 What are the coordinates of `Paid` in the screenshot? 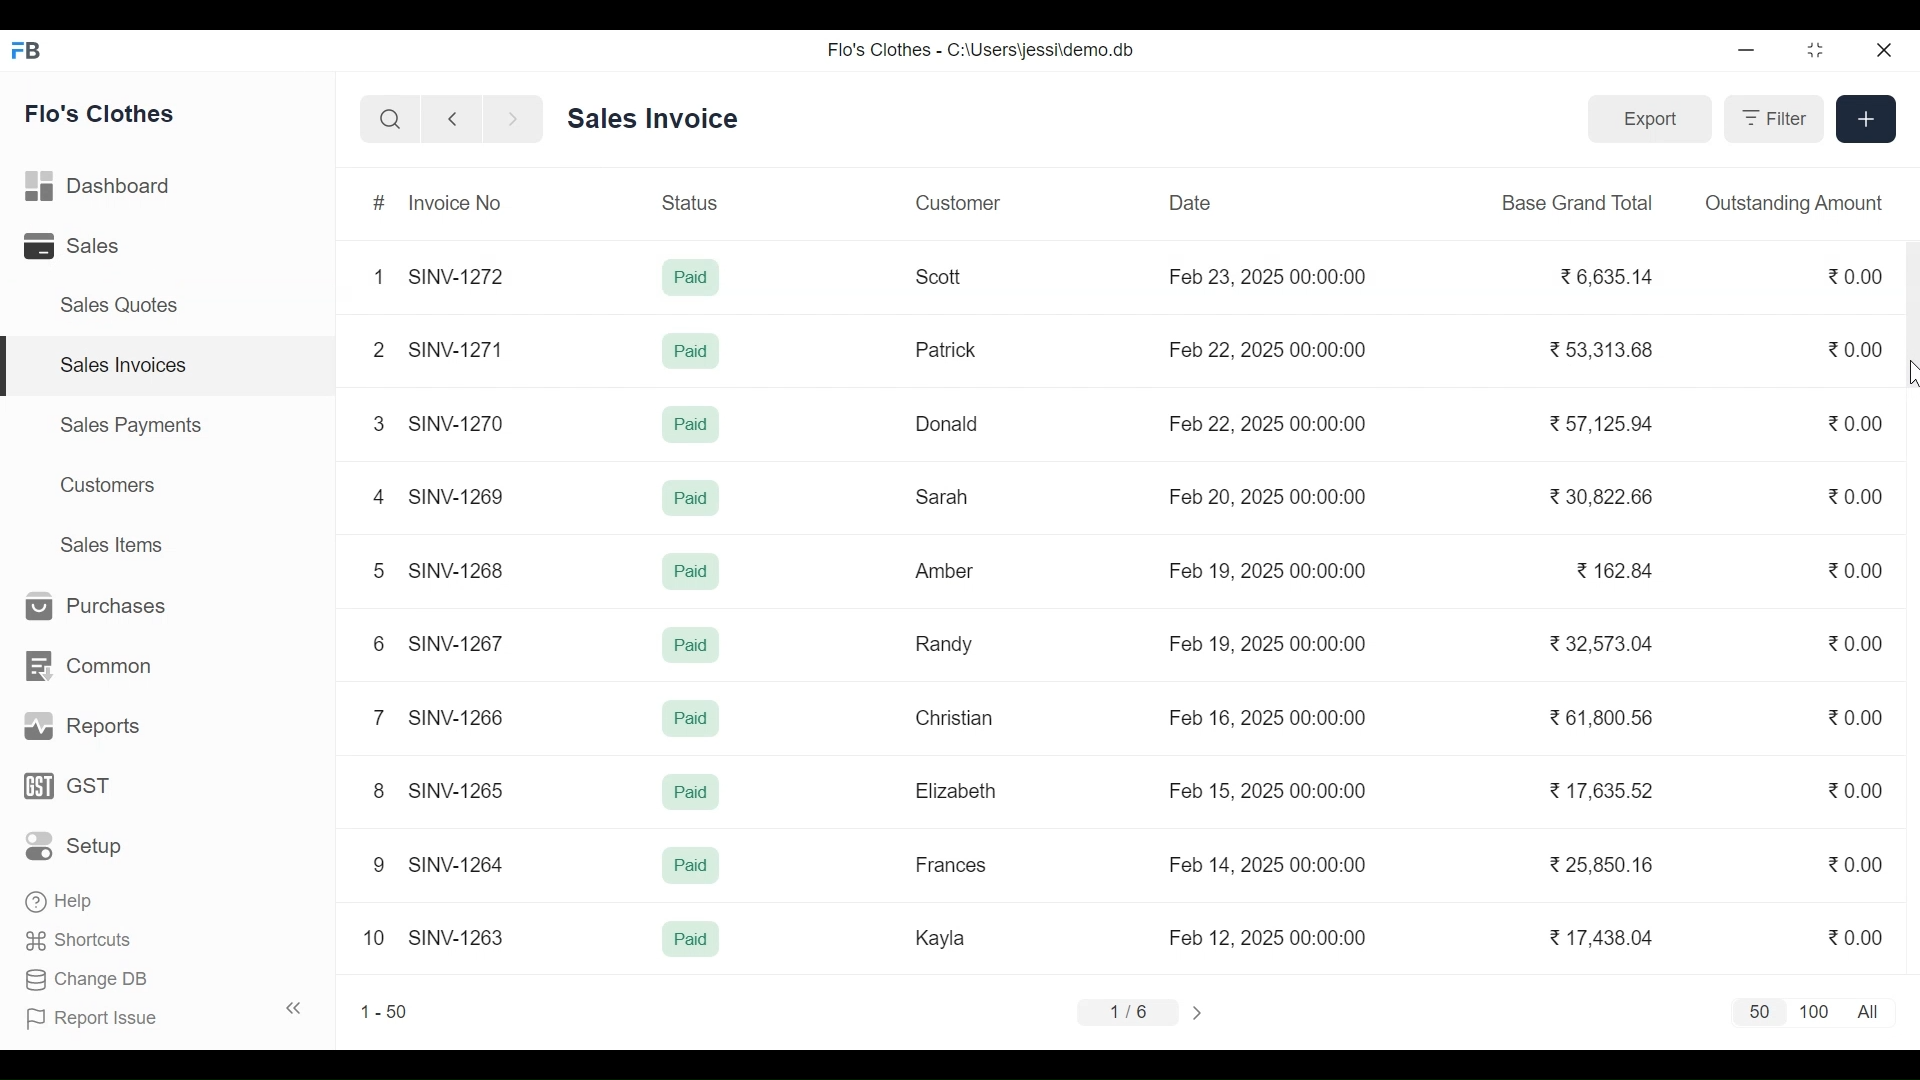 It's located at (692, 938).